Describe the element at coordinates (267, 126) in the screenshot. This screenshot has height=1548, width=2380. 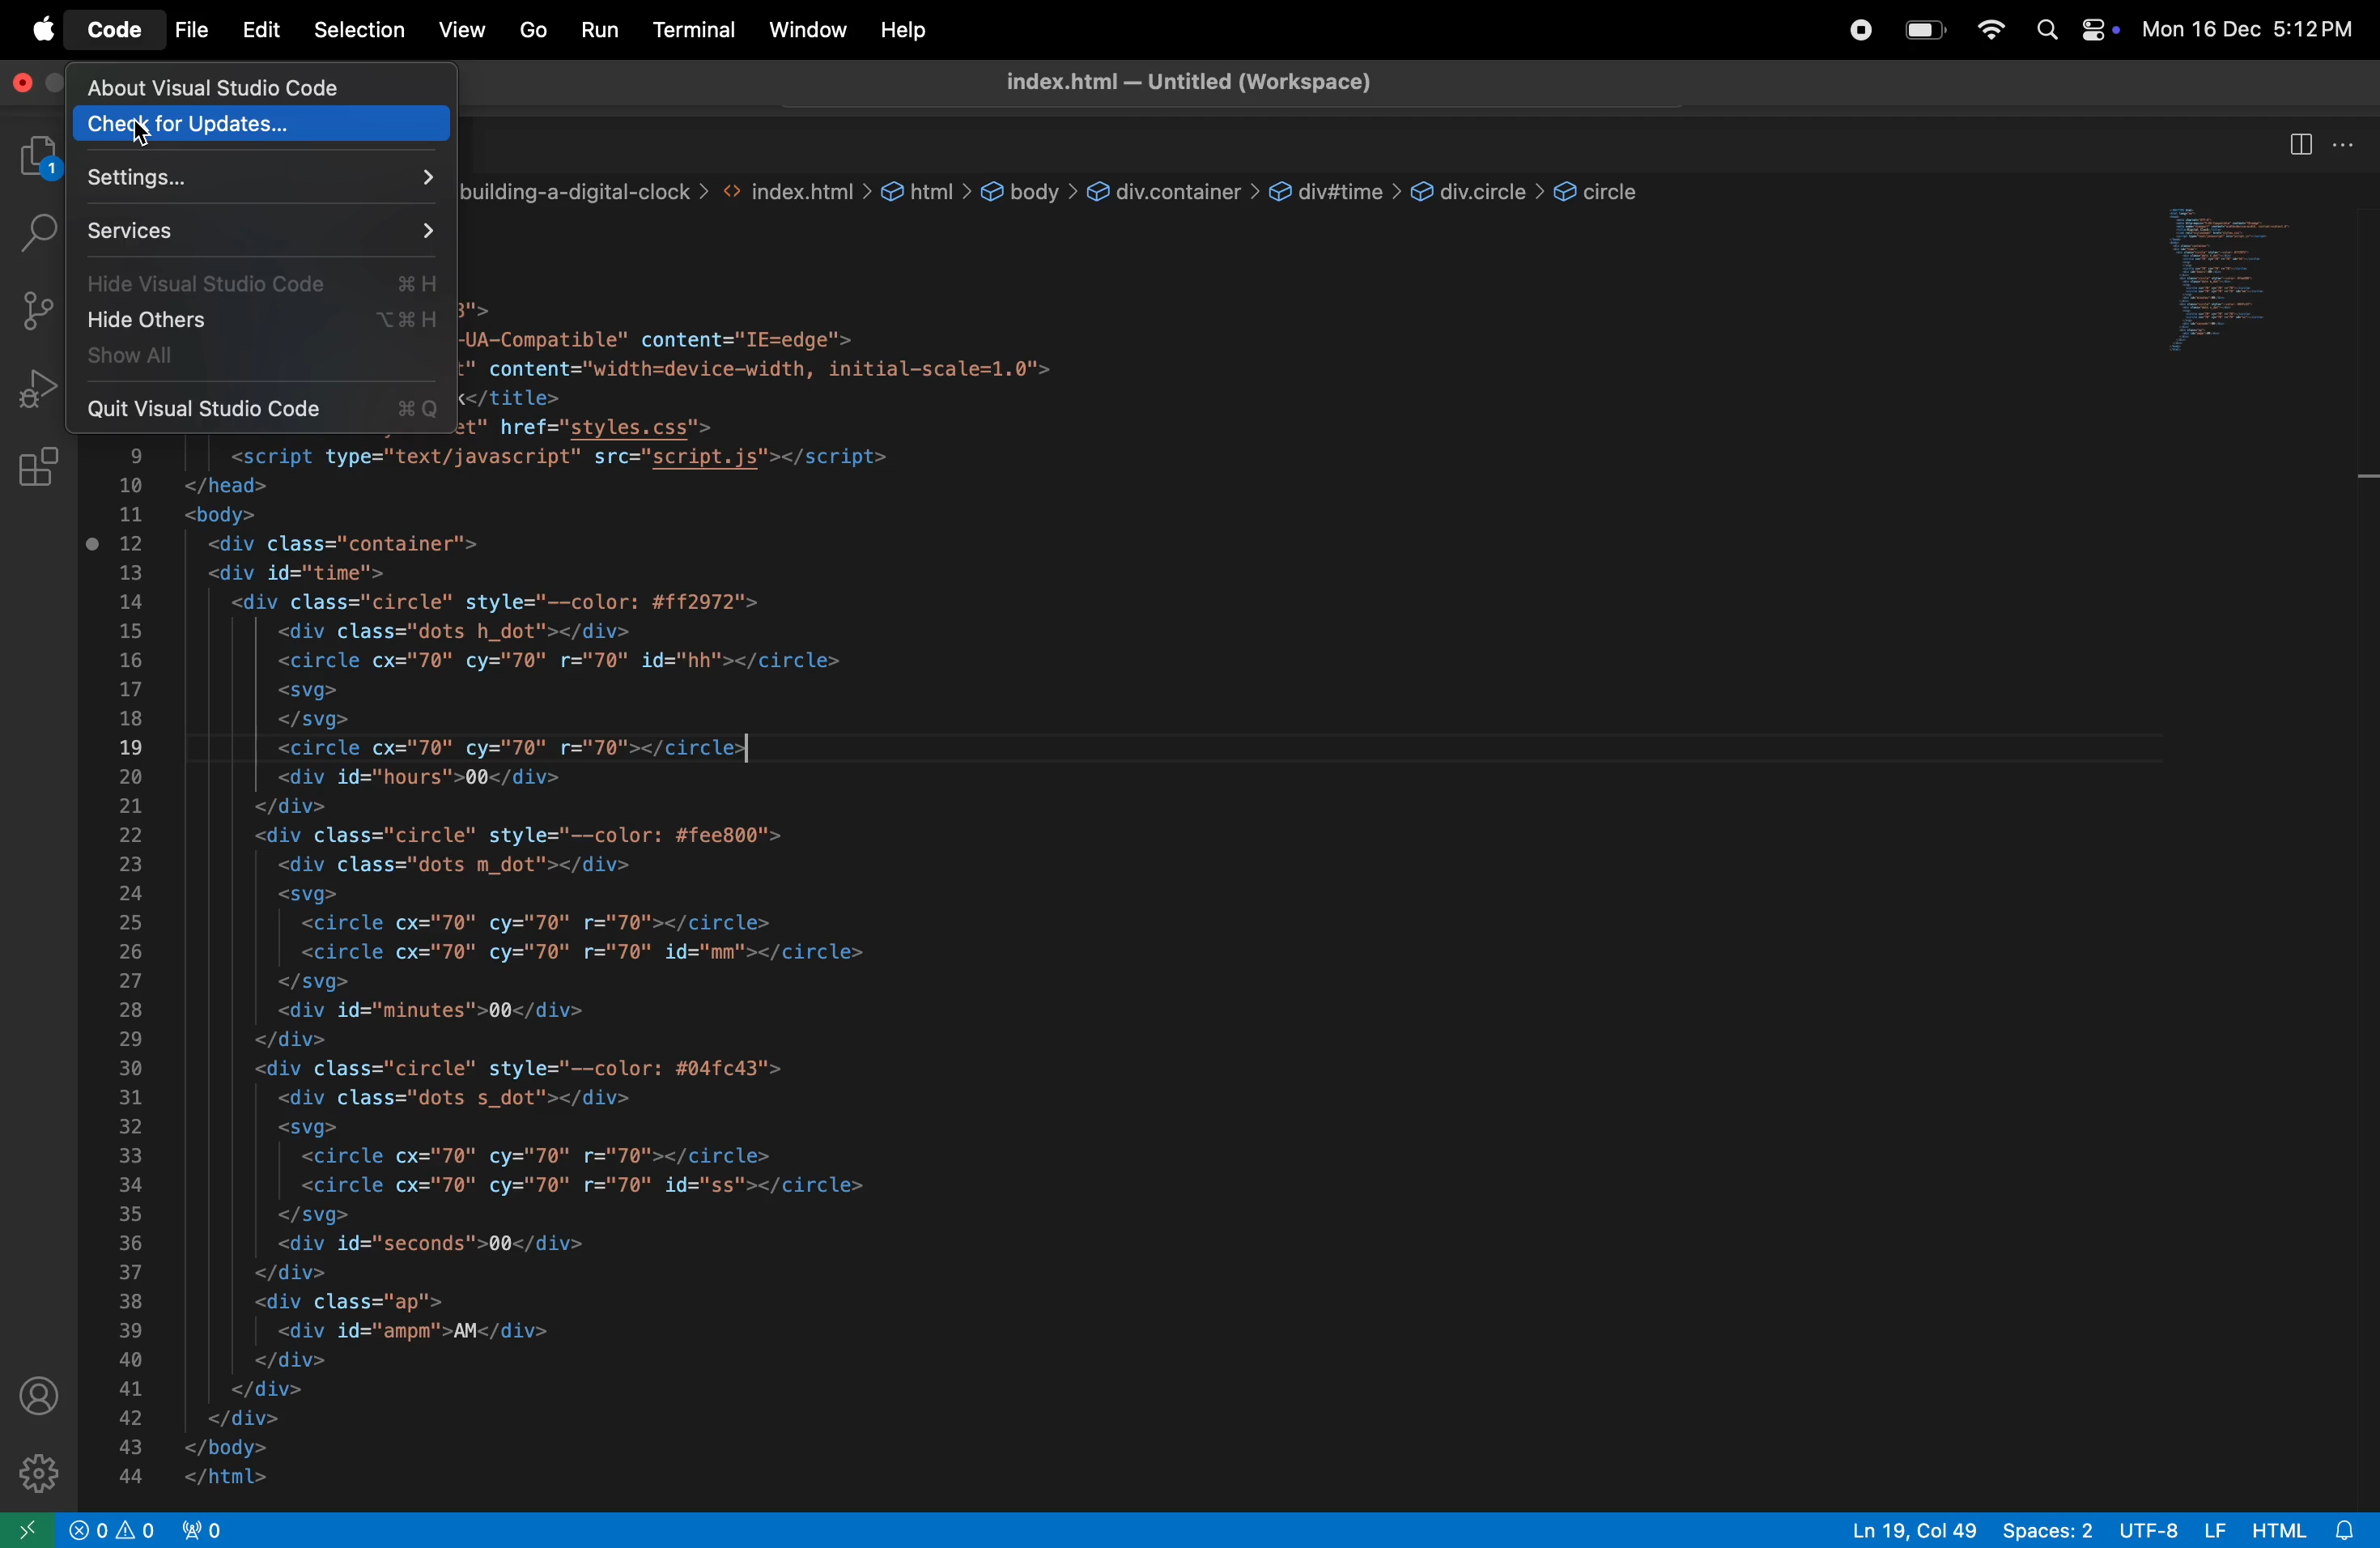
I see `check for updates` at that location.